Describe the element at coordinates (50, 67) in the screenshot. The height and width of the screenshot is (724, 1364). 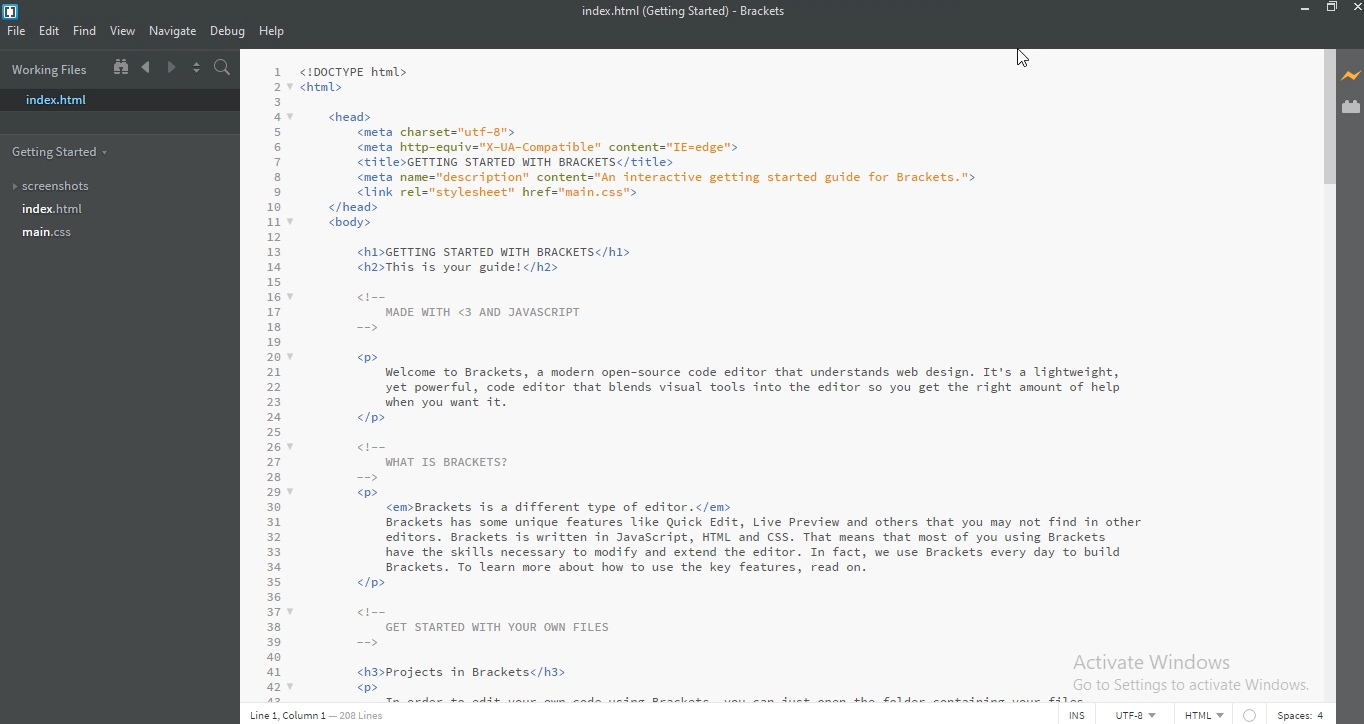
I see `Working Files` at that location.